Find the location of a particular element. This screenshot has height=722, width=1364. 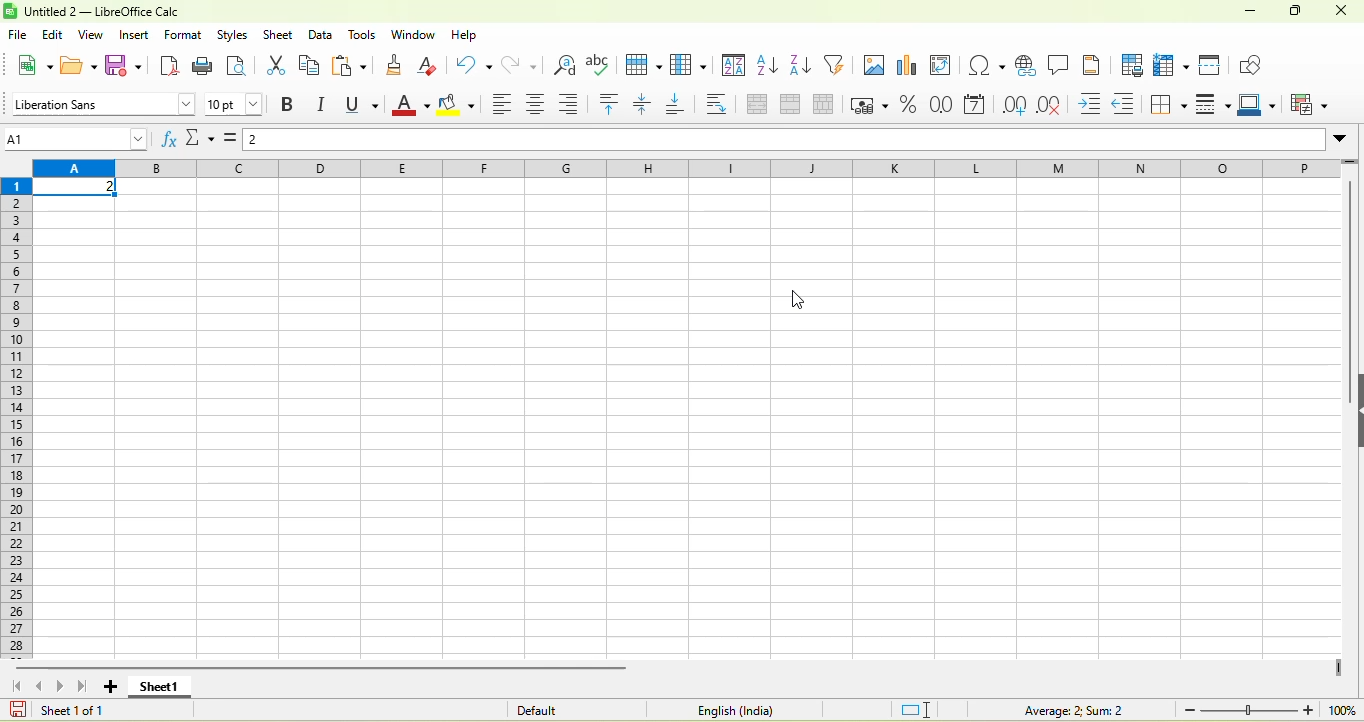

format as date is located at coordinates (980, 106).